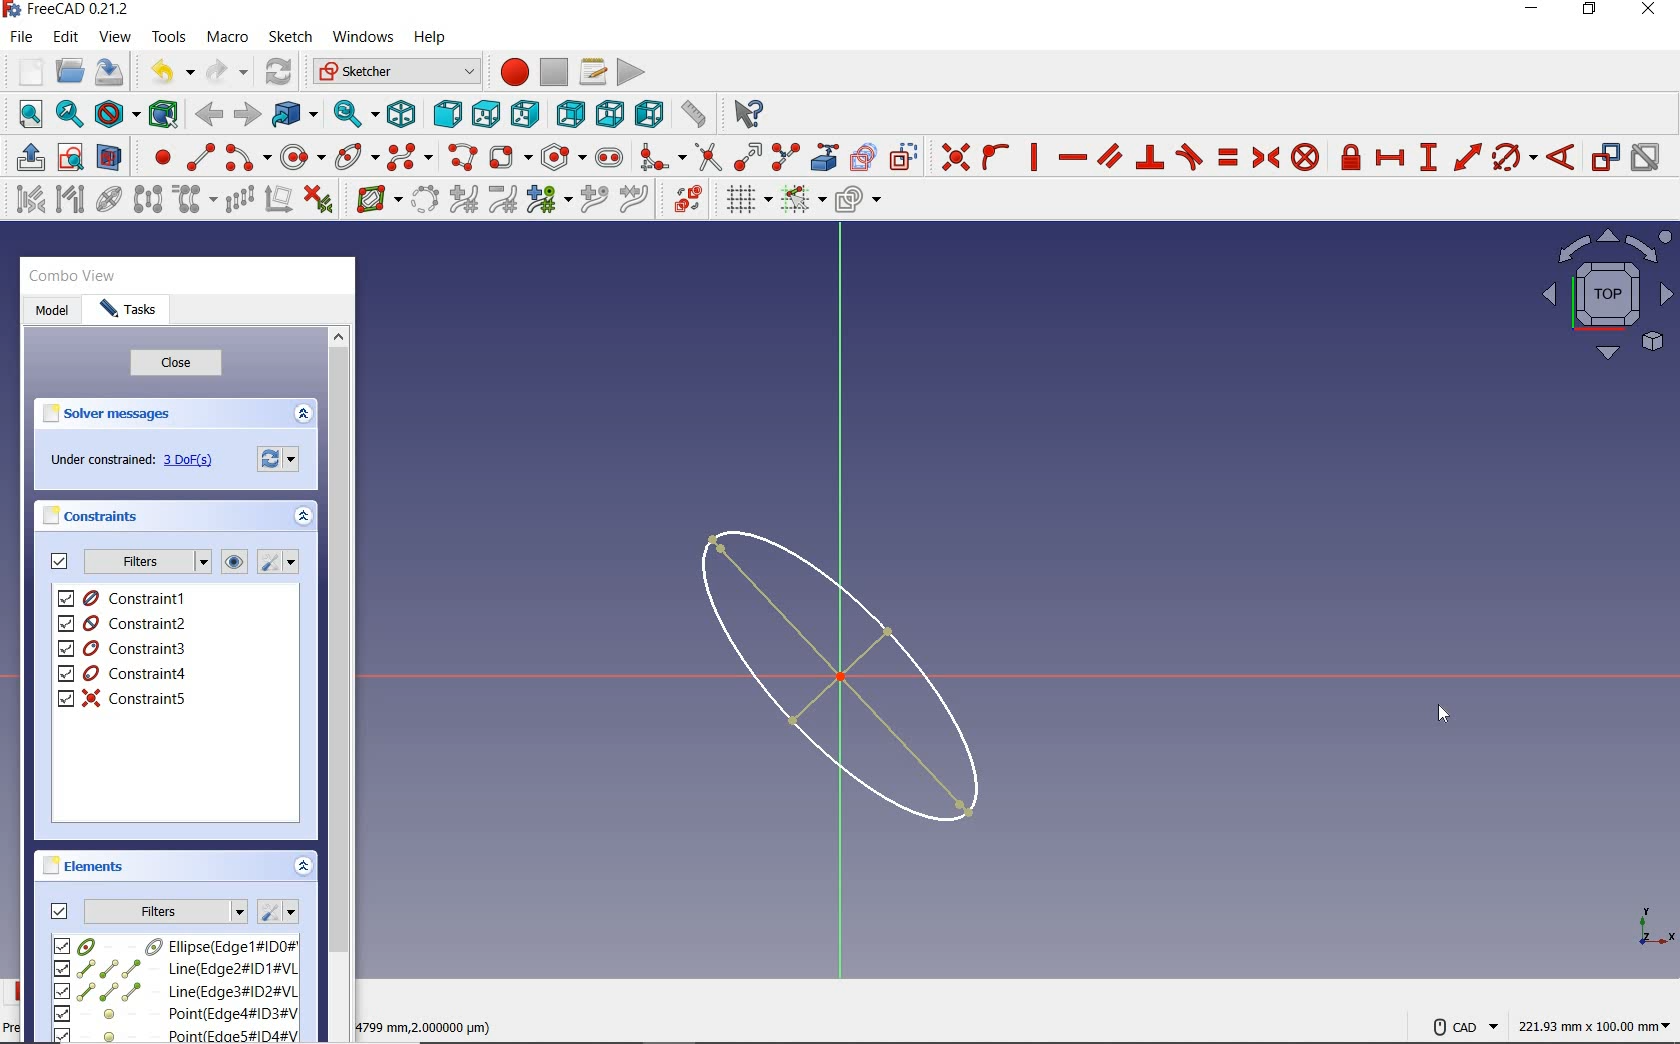 The width and height of the screenshot is (1680, 1044). I want to click on help, so click(429, 38).